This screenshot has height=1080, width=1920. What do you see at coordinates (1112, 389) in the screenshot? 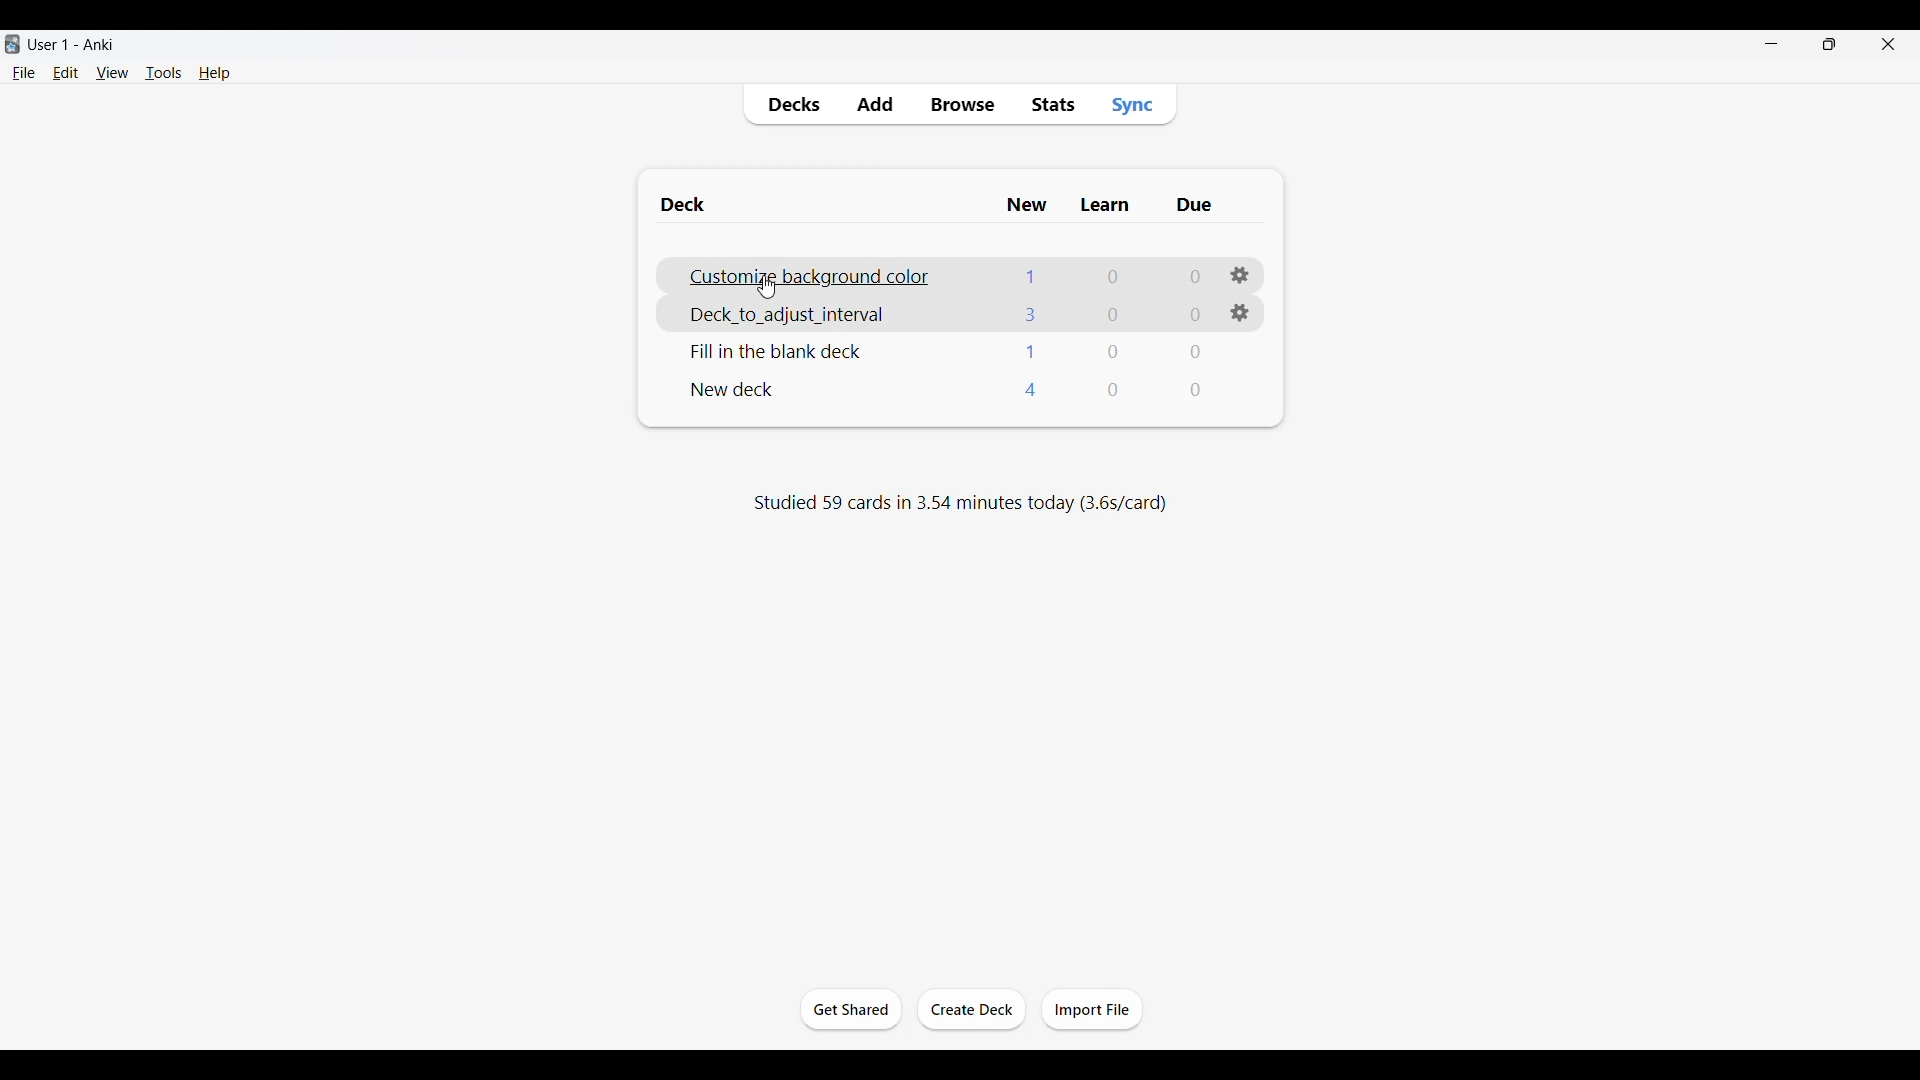
I see `Details specific to each column and deck` at bounding box center [1112, 389].